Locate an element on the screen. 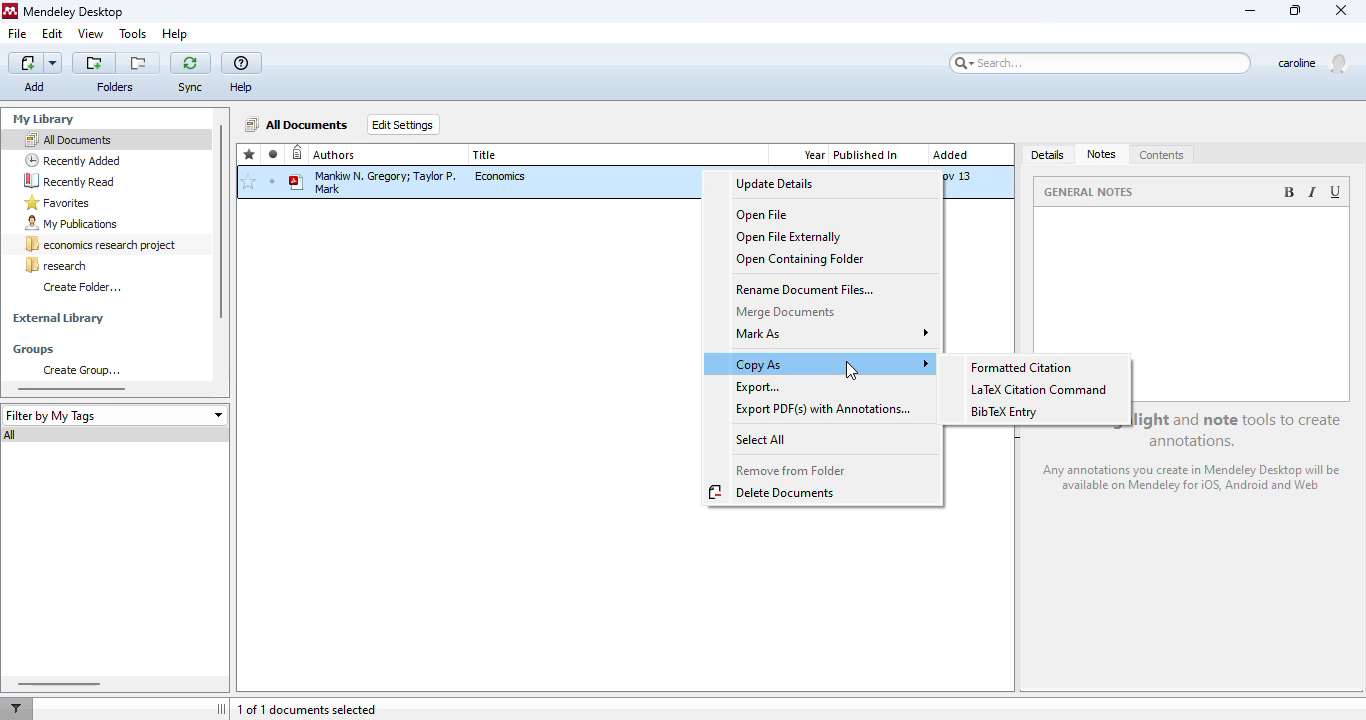 The width and height of the screenshot is (1366, 720). authors is located at coordinates (335, 155).